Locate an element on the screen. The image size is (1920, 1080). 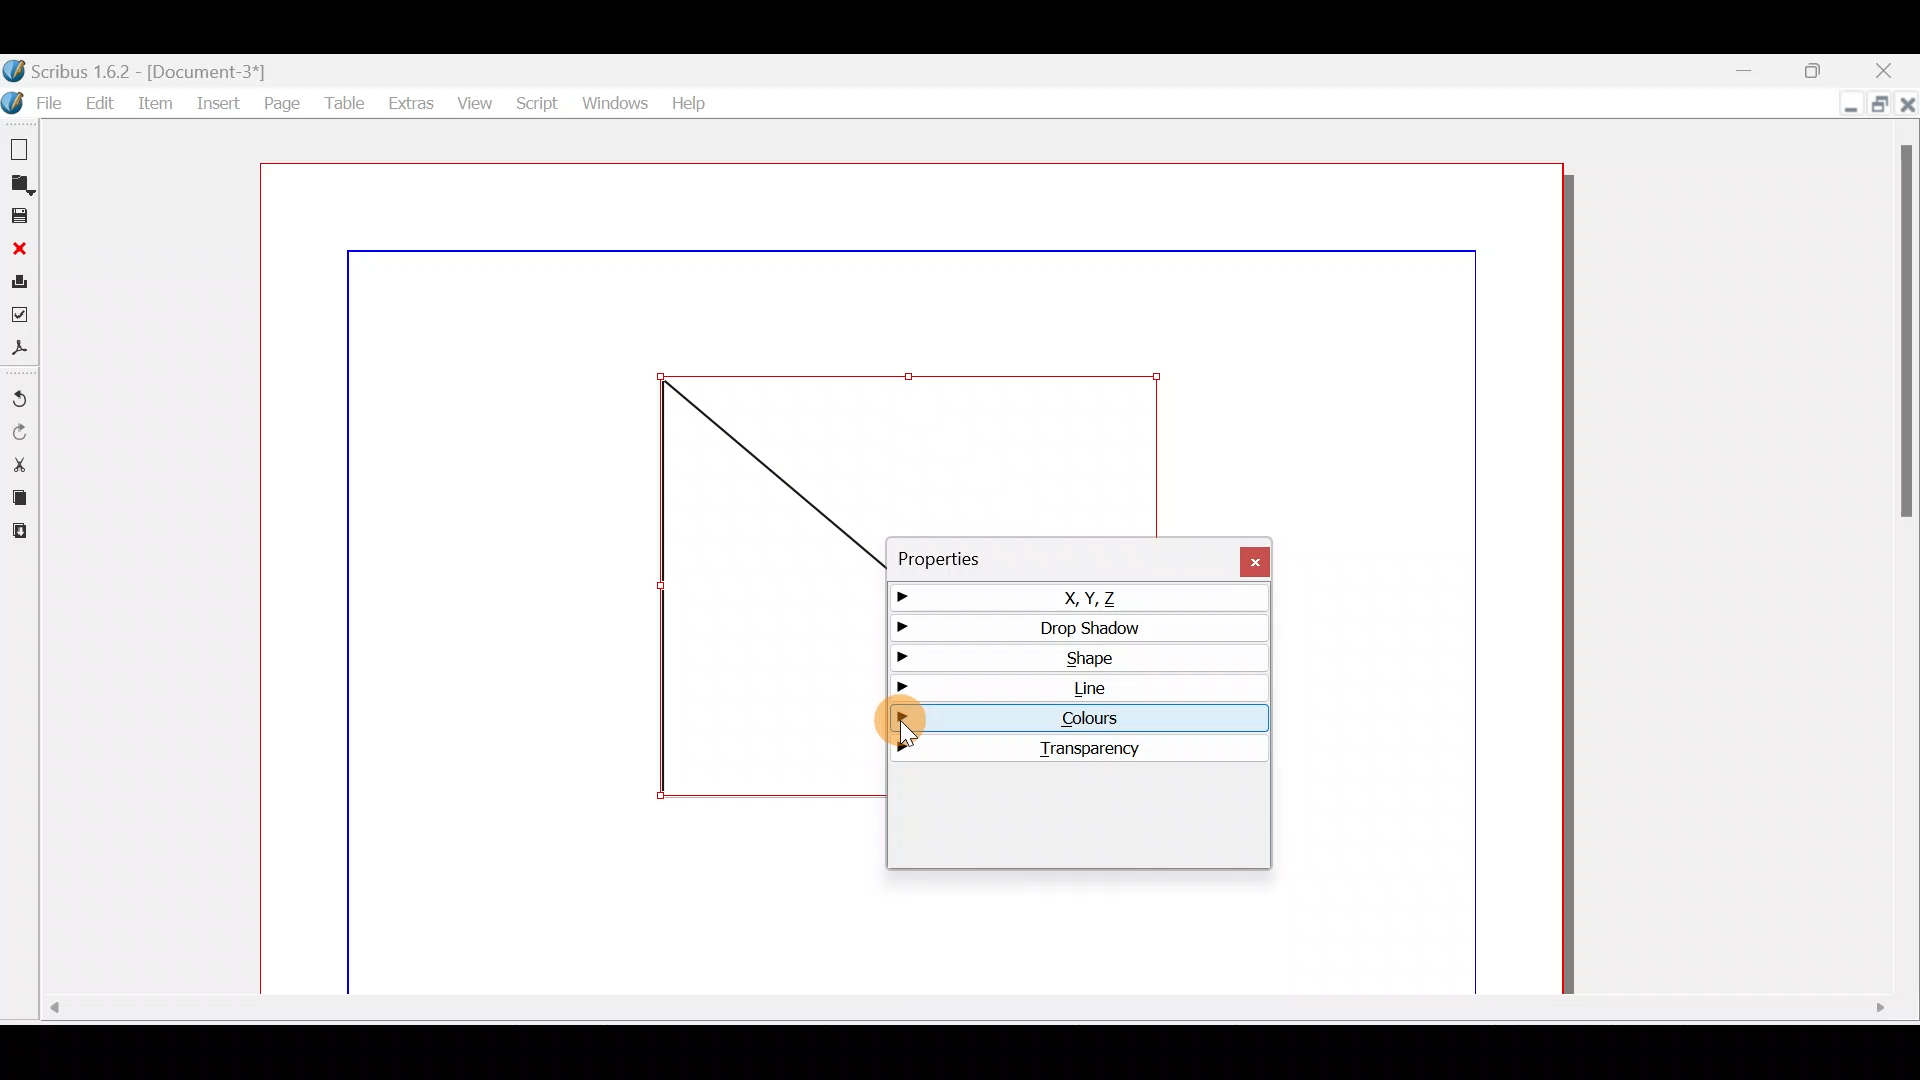
Save is located at coordinates (19, 215).